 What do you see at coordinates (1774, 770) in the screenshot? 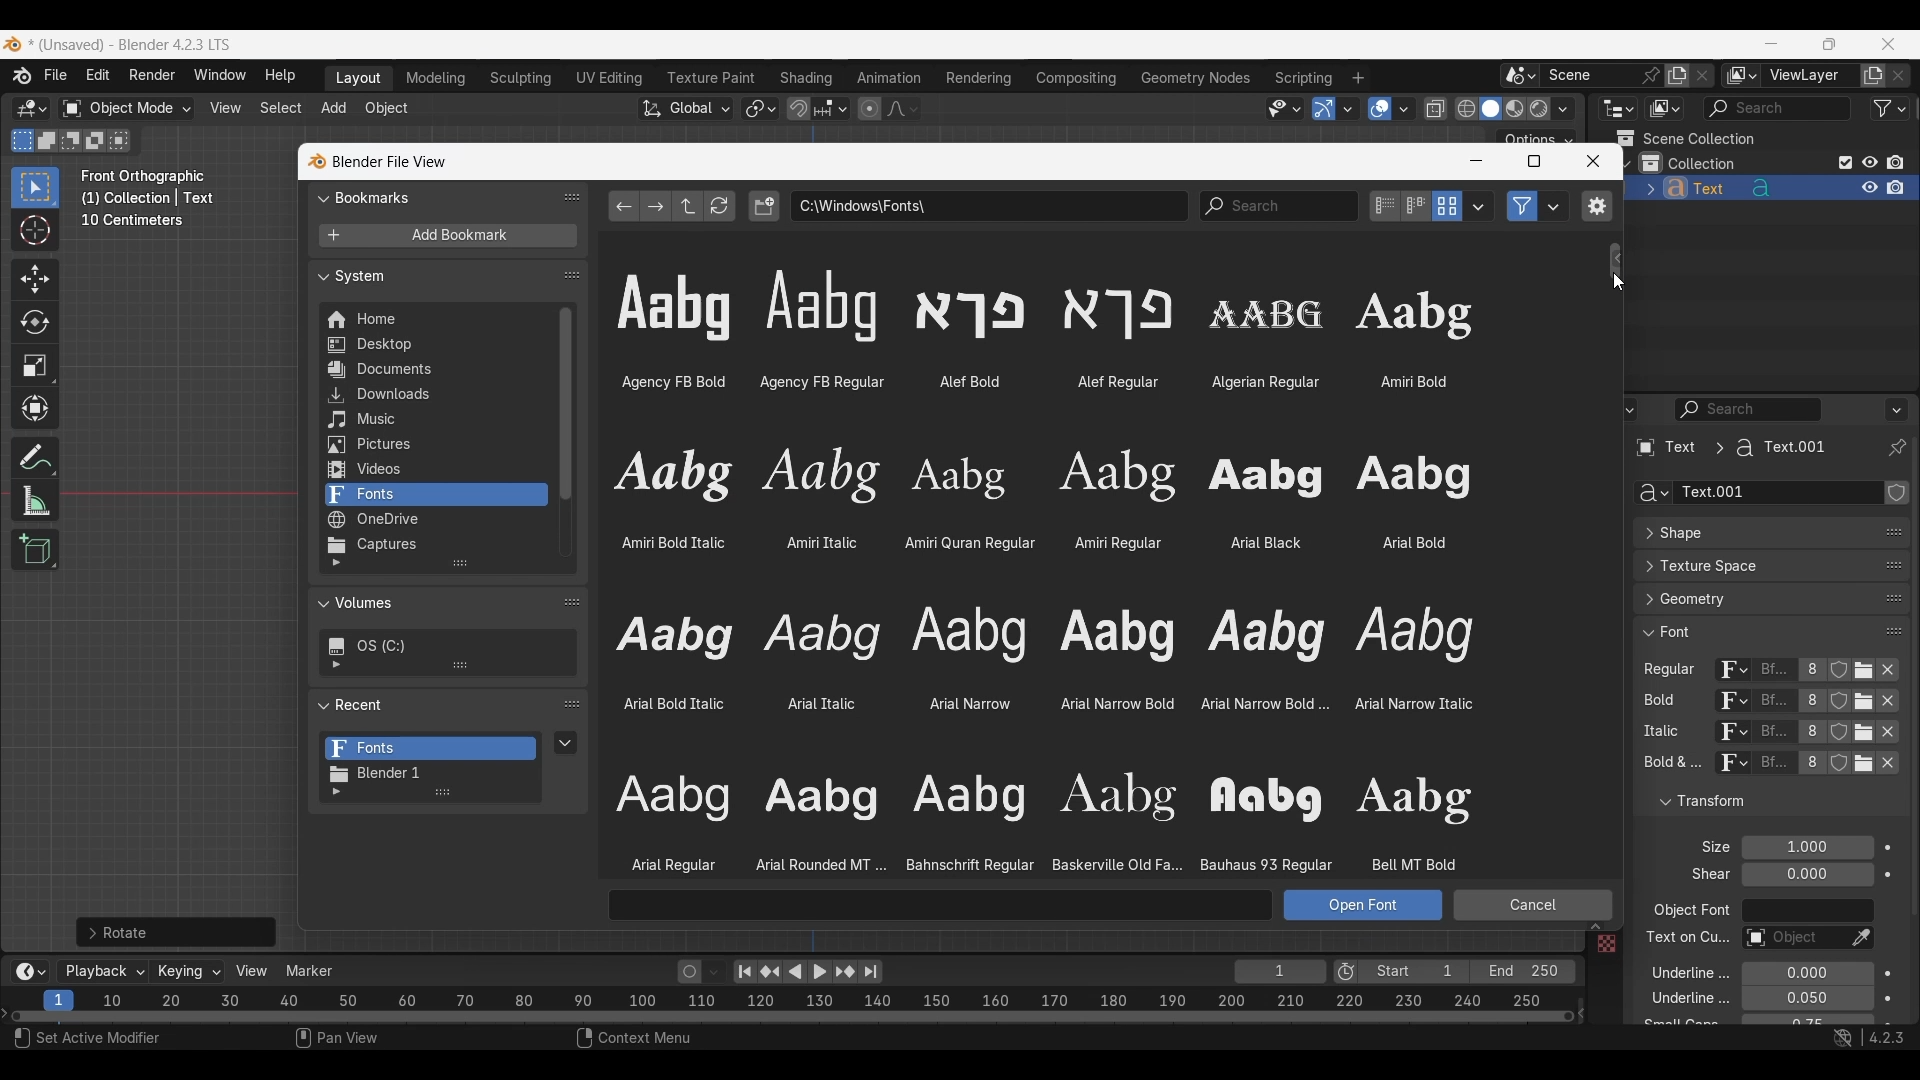
I see `name of current font` at bounding box center [1774, 770].